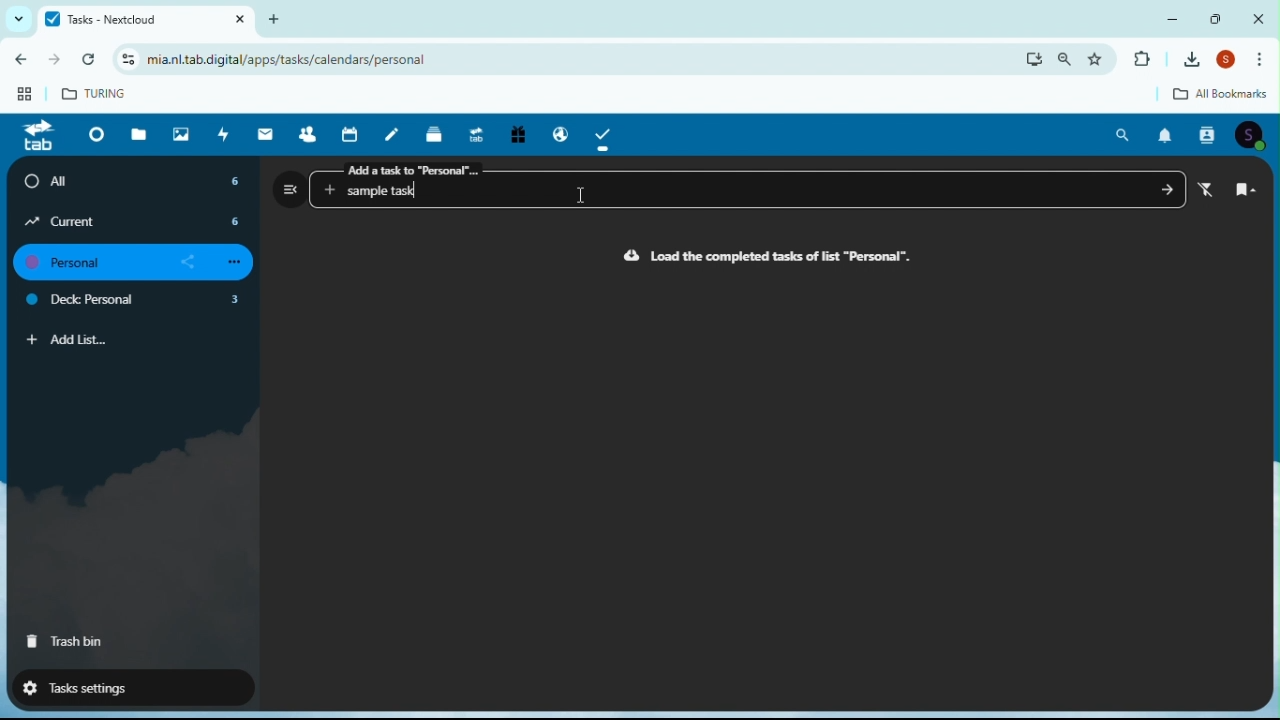 The width and height of the screenshot is (1280, 720). What do you see at coordinates (123, 686) in the screenshot?
I see `Task settings` at bounding box center [123, 686].